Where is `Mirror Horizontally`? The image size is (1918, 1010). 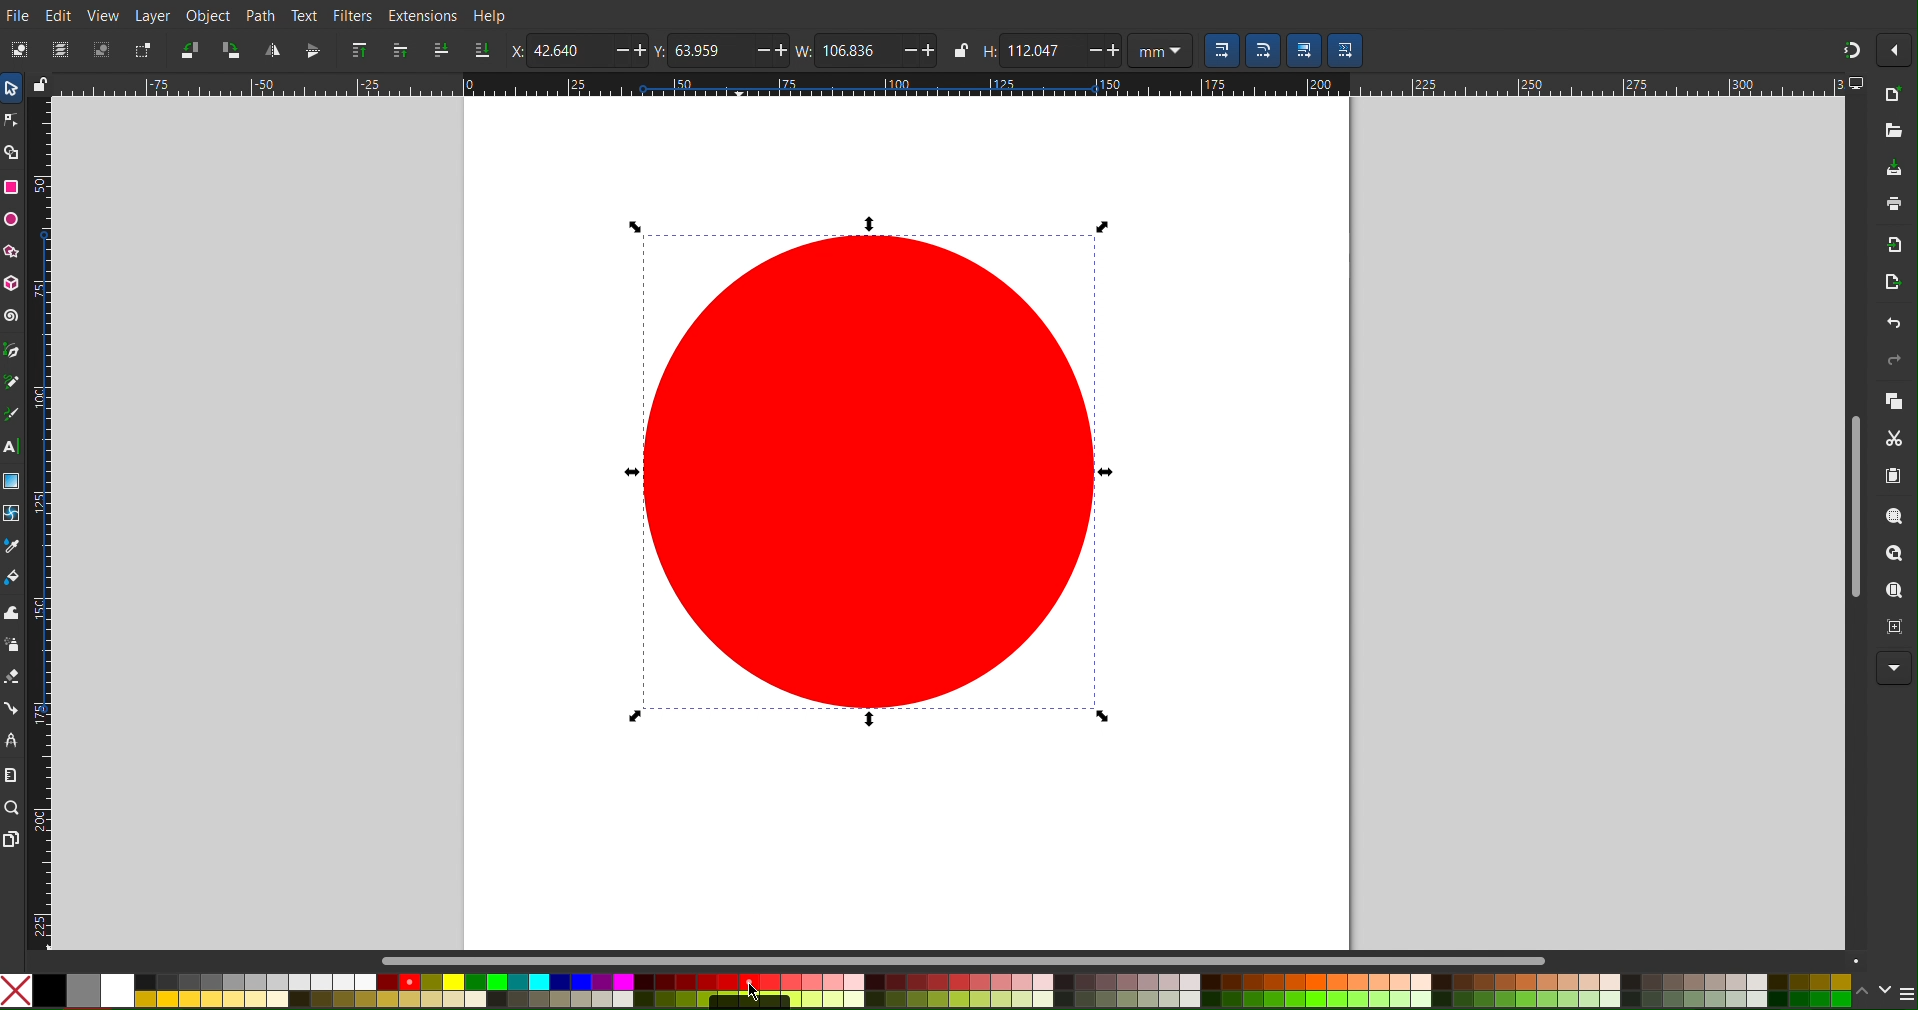 Mirror Horizontally is located at coordinates (313, 51).